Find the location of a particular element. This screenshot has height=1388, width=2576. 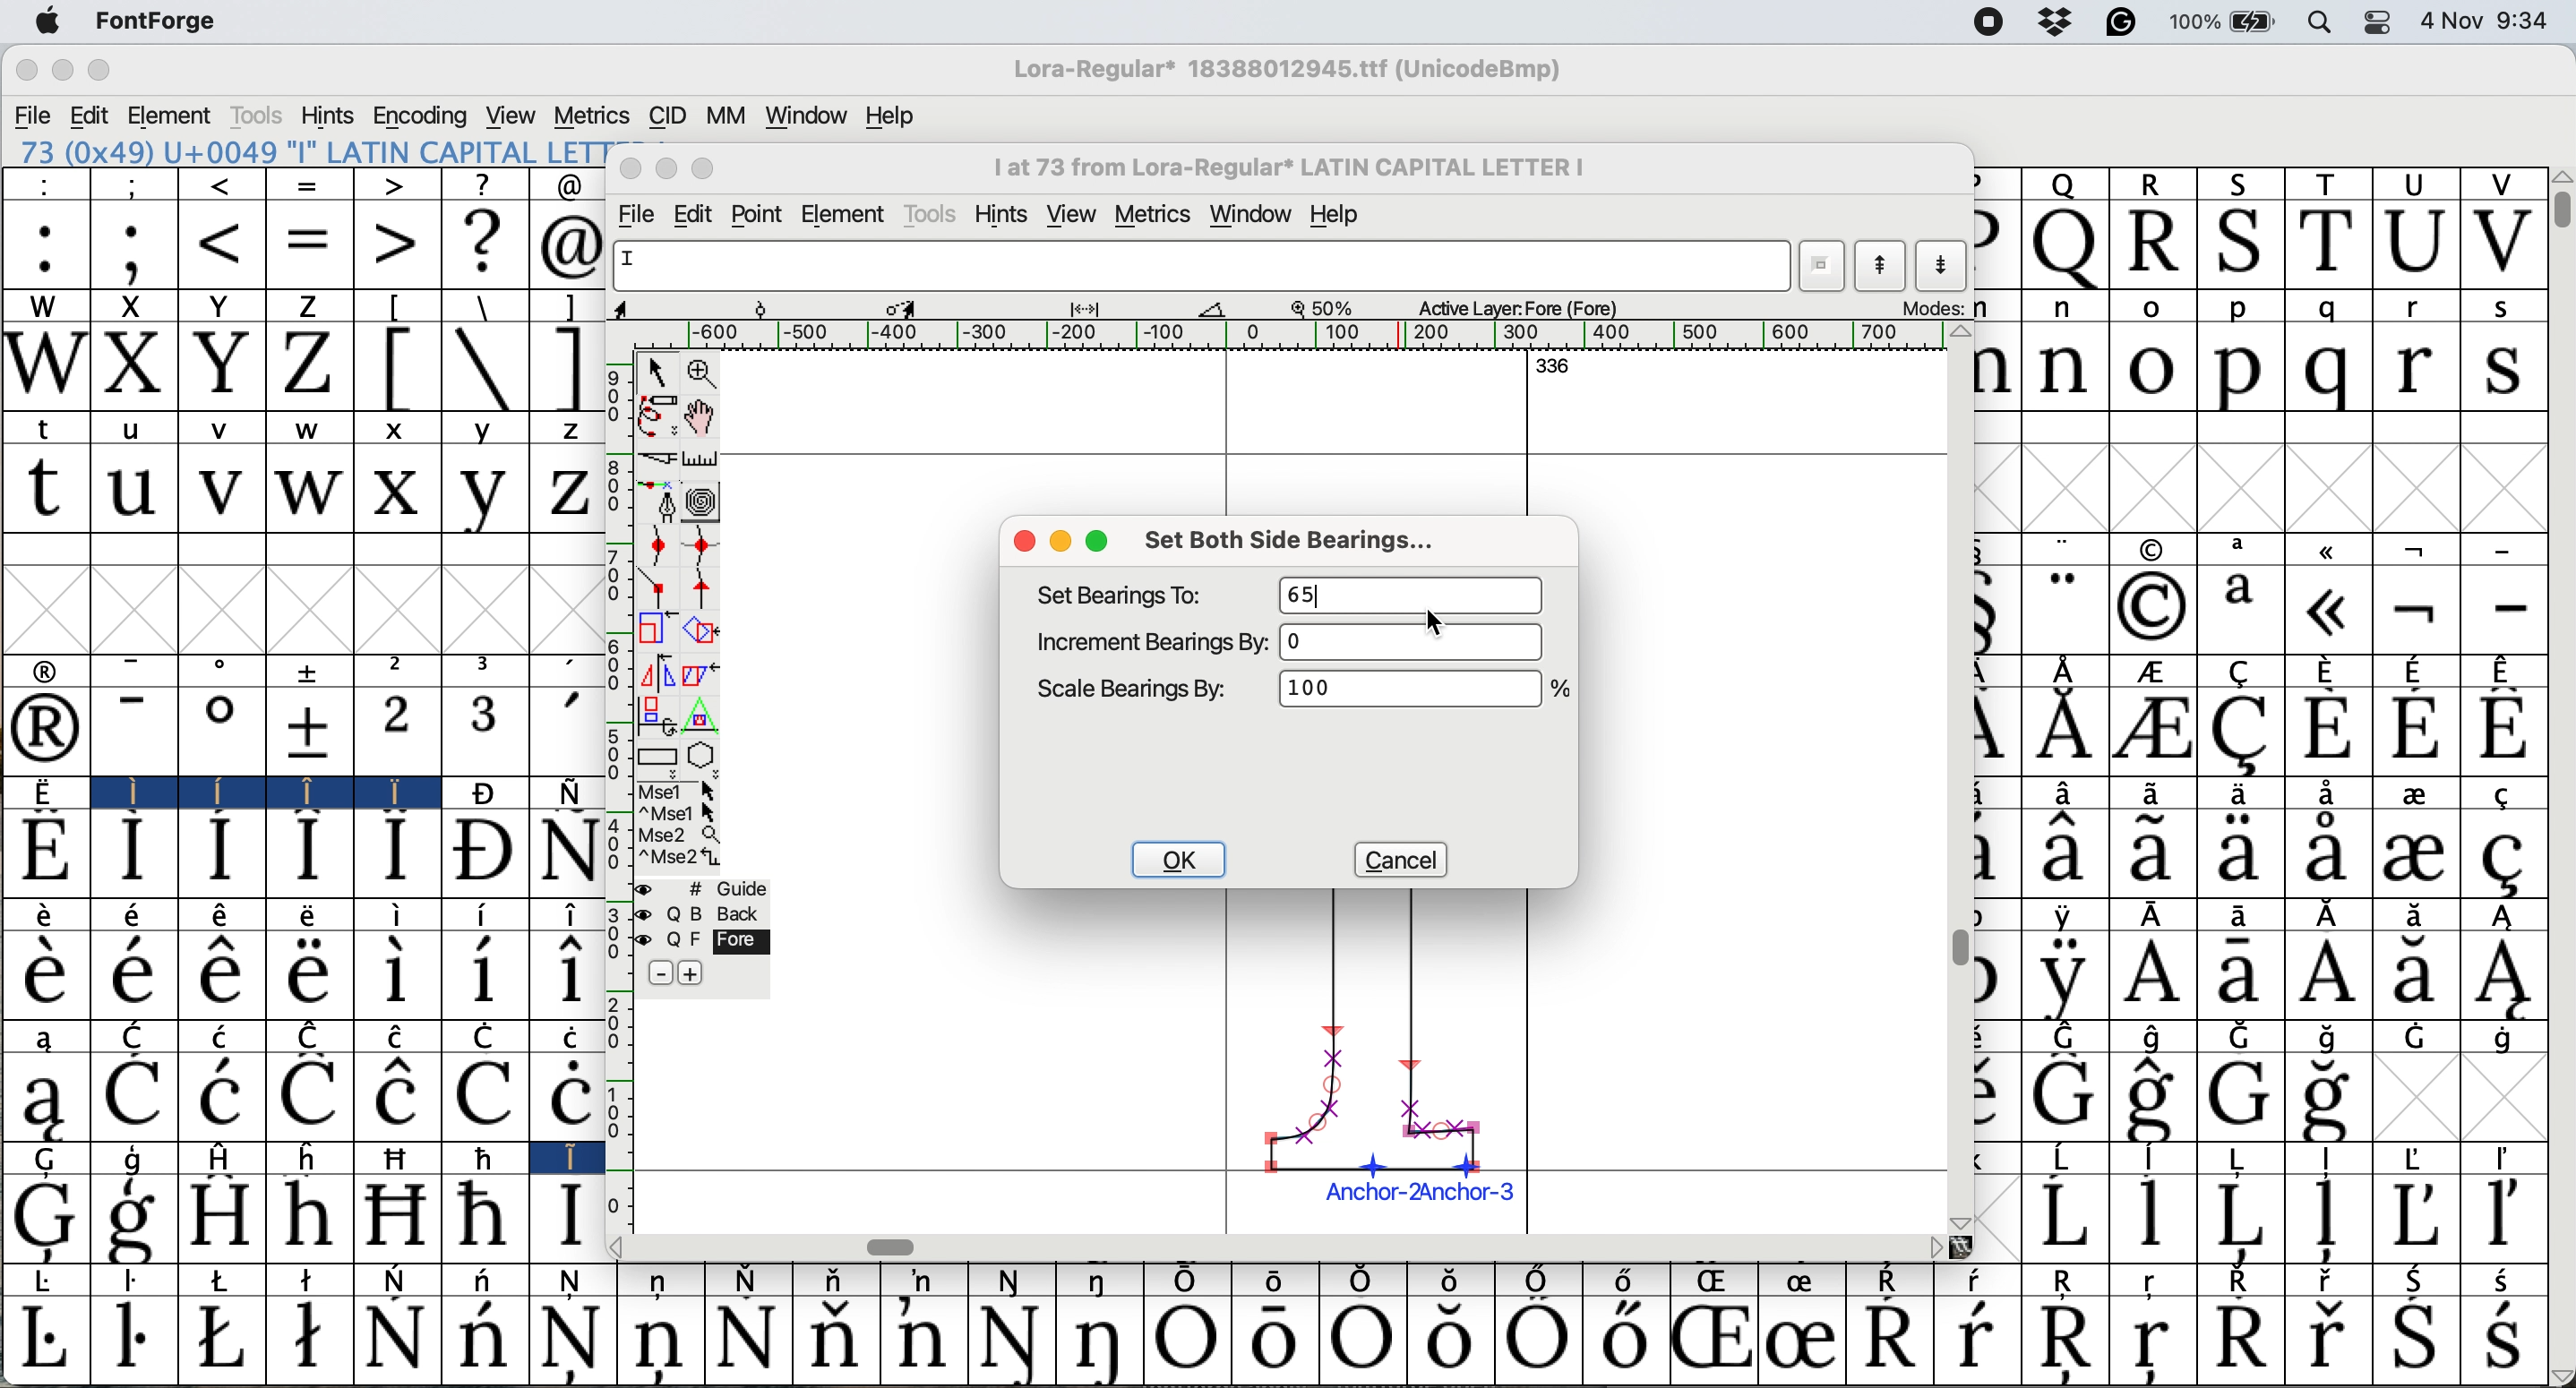

zoom scale is located at coordinates (1328, 309).